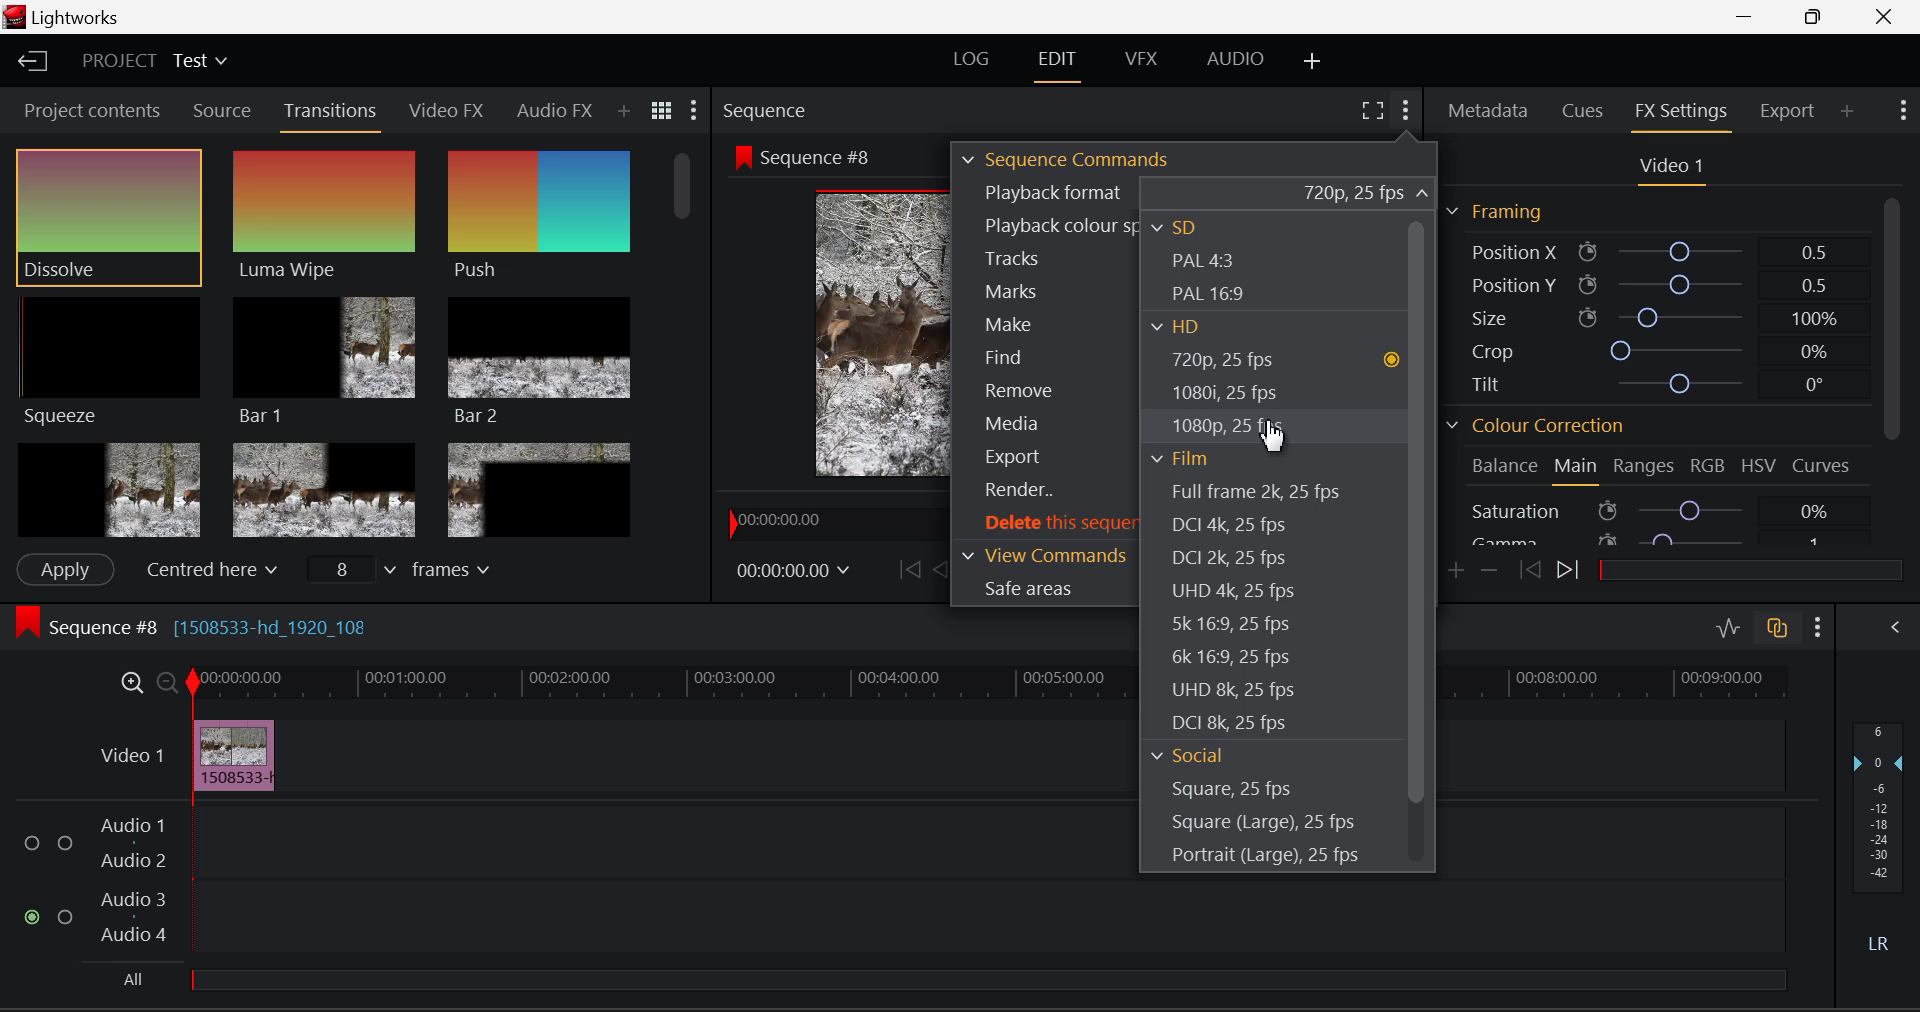 The height and width of the screenshot is (1012, 1920). What do you see at coordinates (1138, 63) in the screenshot?
I see `VFX Layout` at bounding box center [1138, 63].